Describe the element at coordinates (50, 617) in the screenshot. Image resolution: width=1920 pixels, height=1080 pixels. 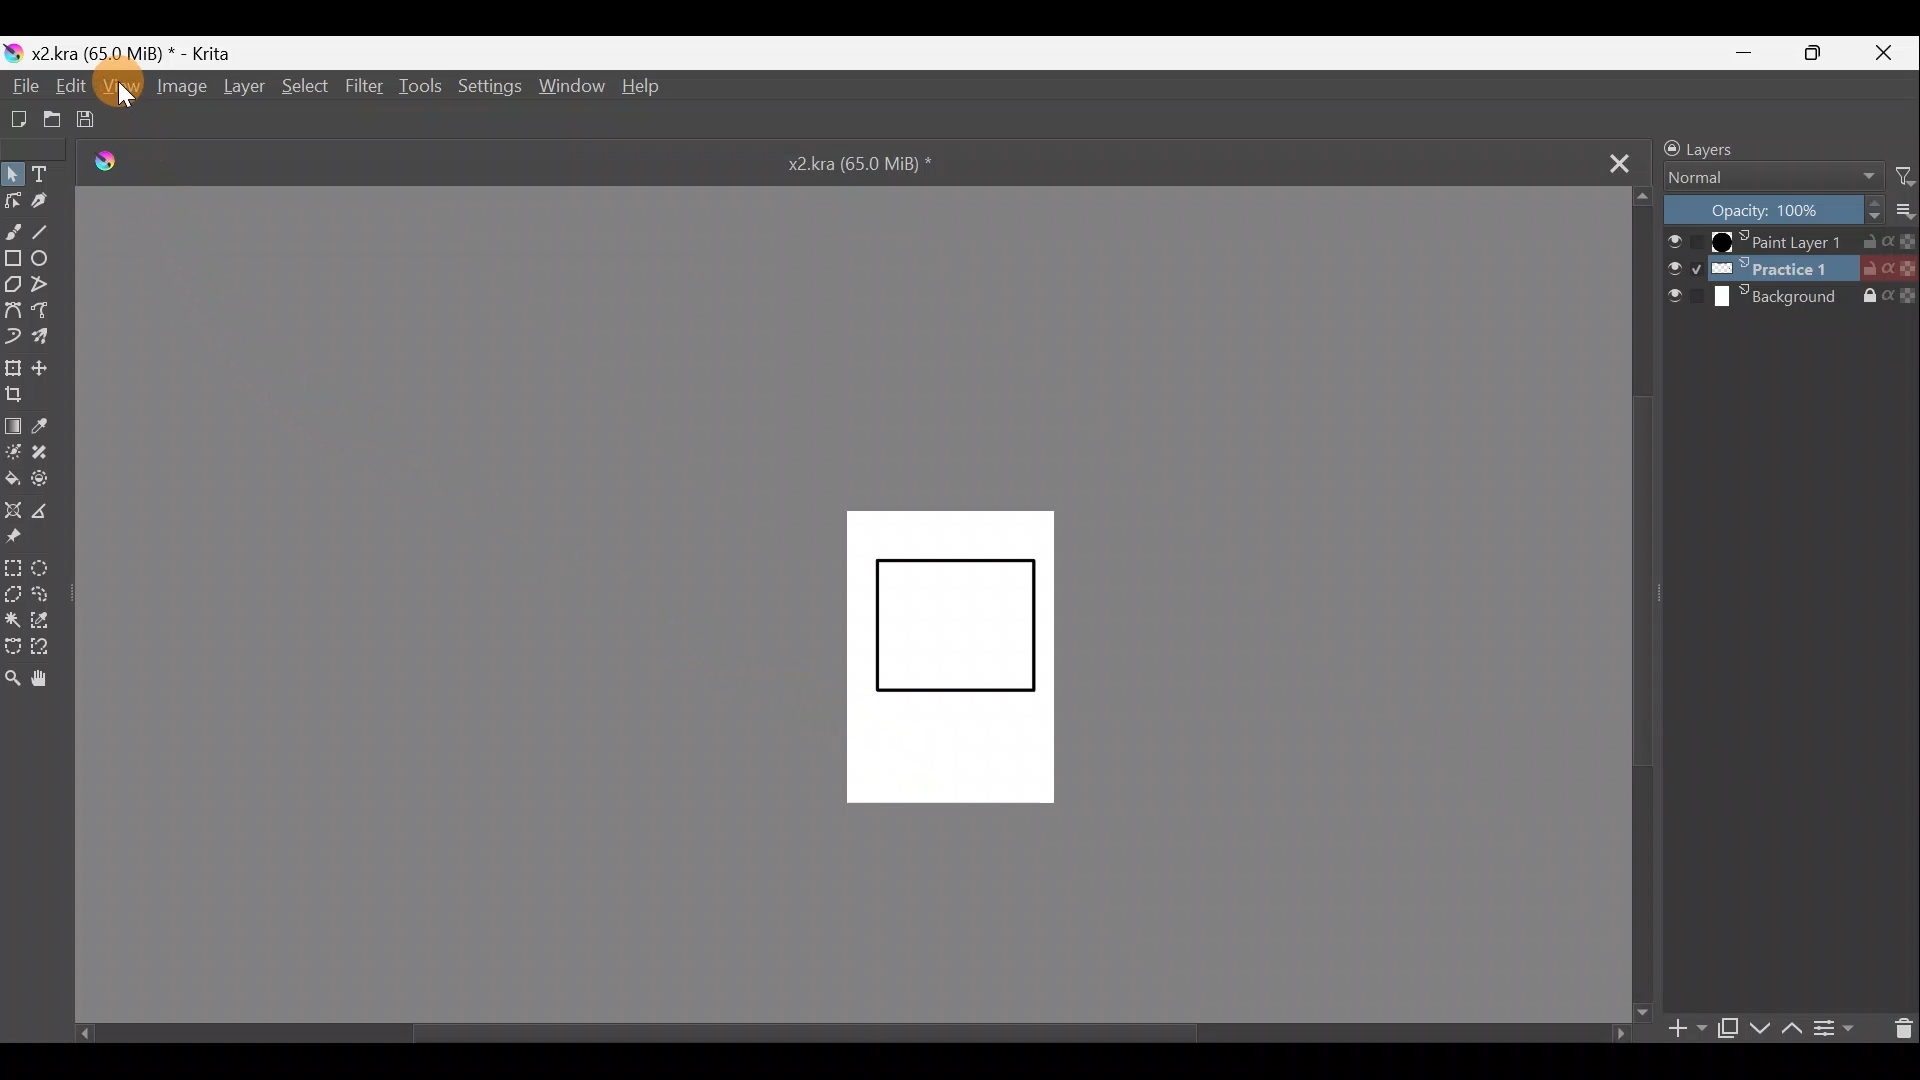
I see `Similar colour selection tool` at that location.